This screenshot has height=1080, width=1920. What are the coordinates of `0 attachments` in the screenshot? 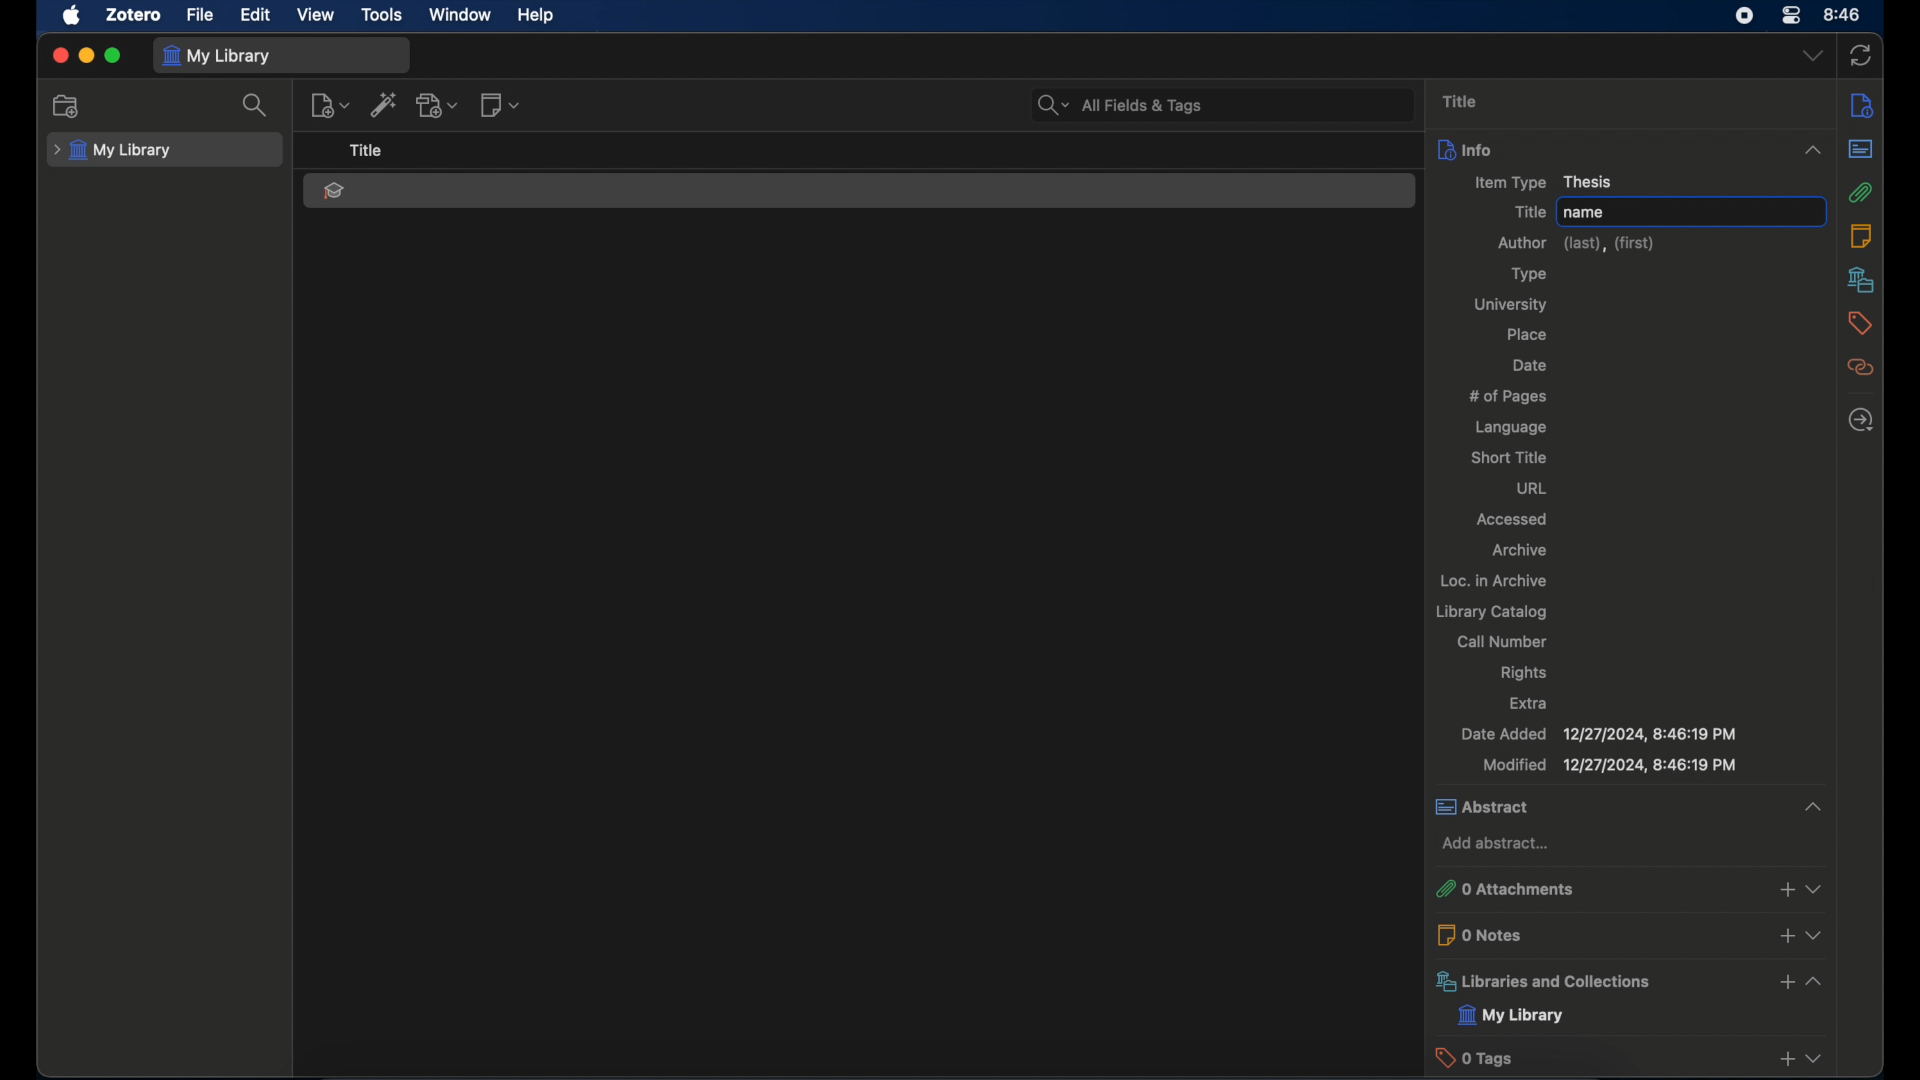 It's located at (1594, 889).